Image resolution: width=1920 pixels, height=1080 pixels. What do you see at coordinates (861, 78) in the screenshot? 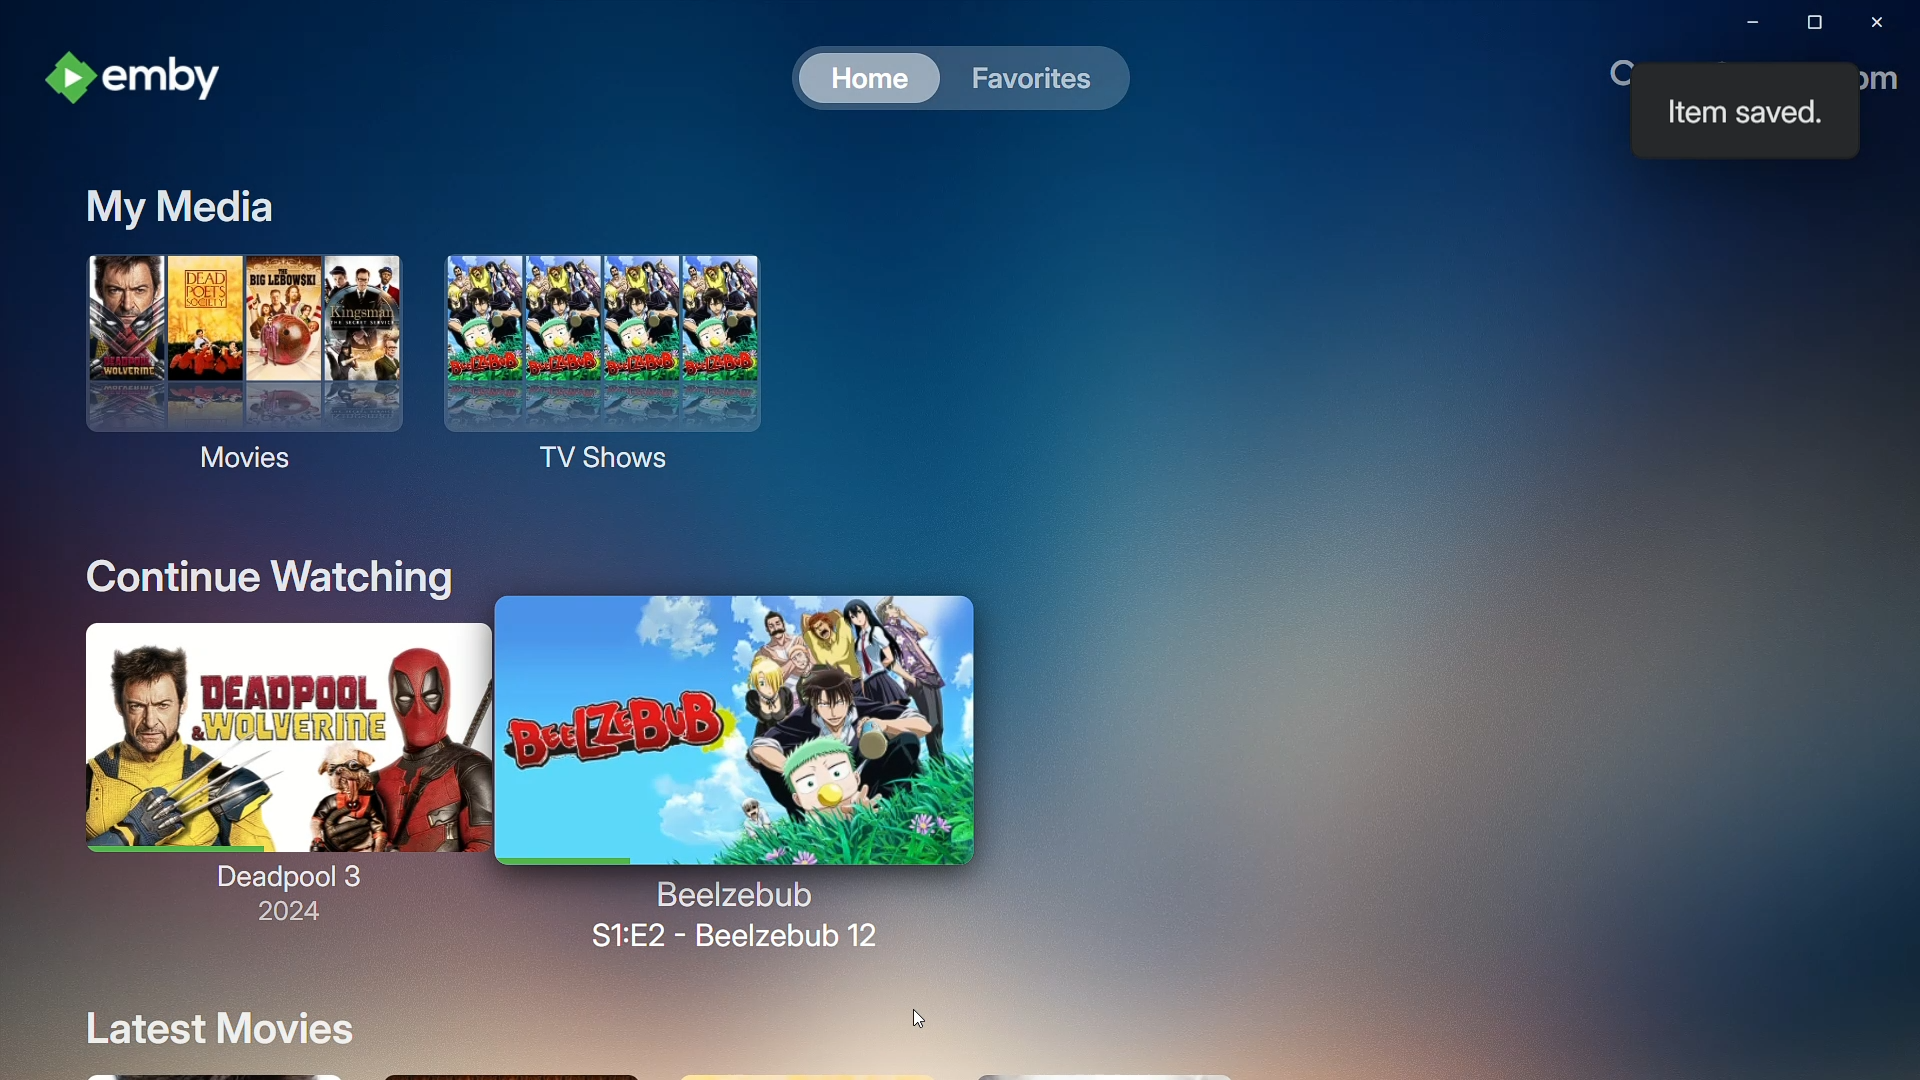
I see `Home` at bounding box center [861, 78].